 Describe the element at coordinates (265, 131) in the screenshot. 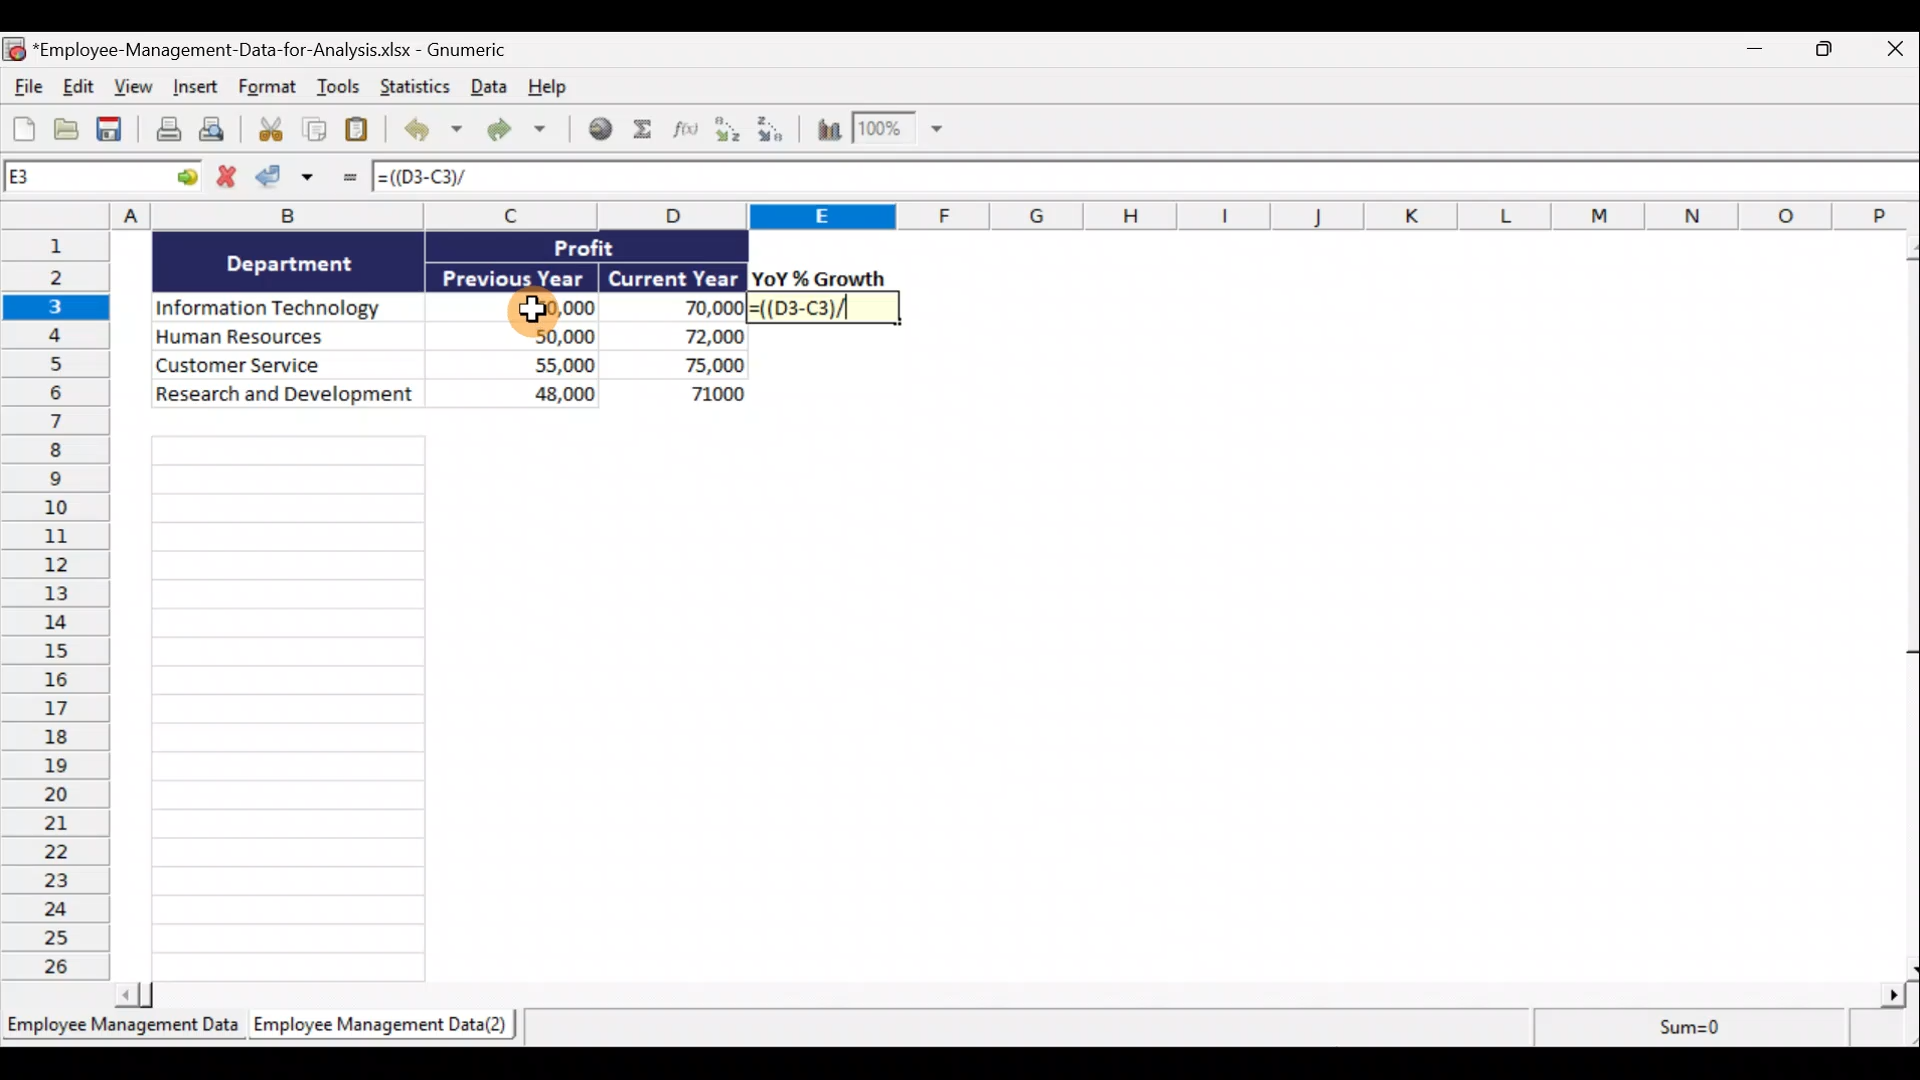

I see `Cut selection` at that location.